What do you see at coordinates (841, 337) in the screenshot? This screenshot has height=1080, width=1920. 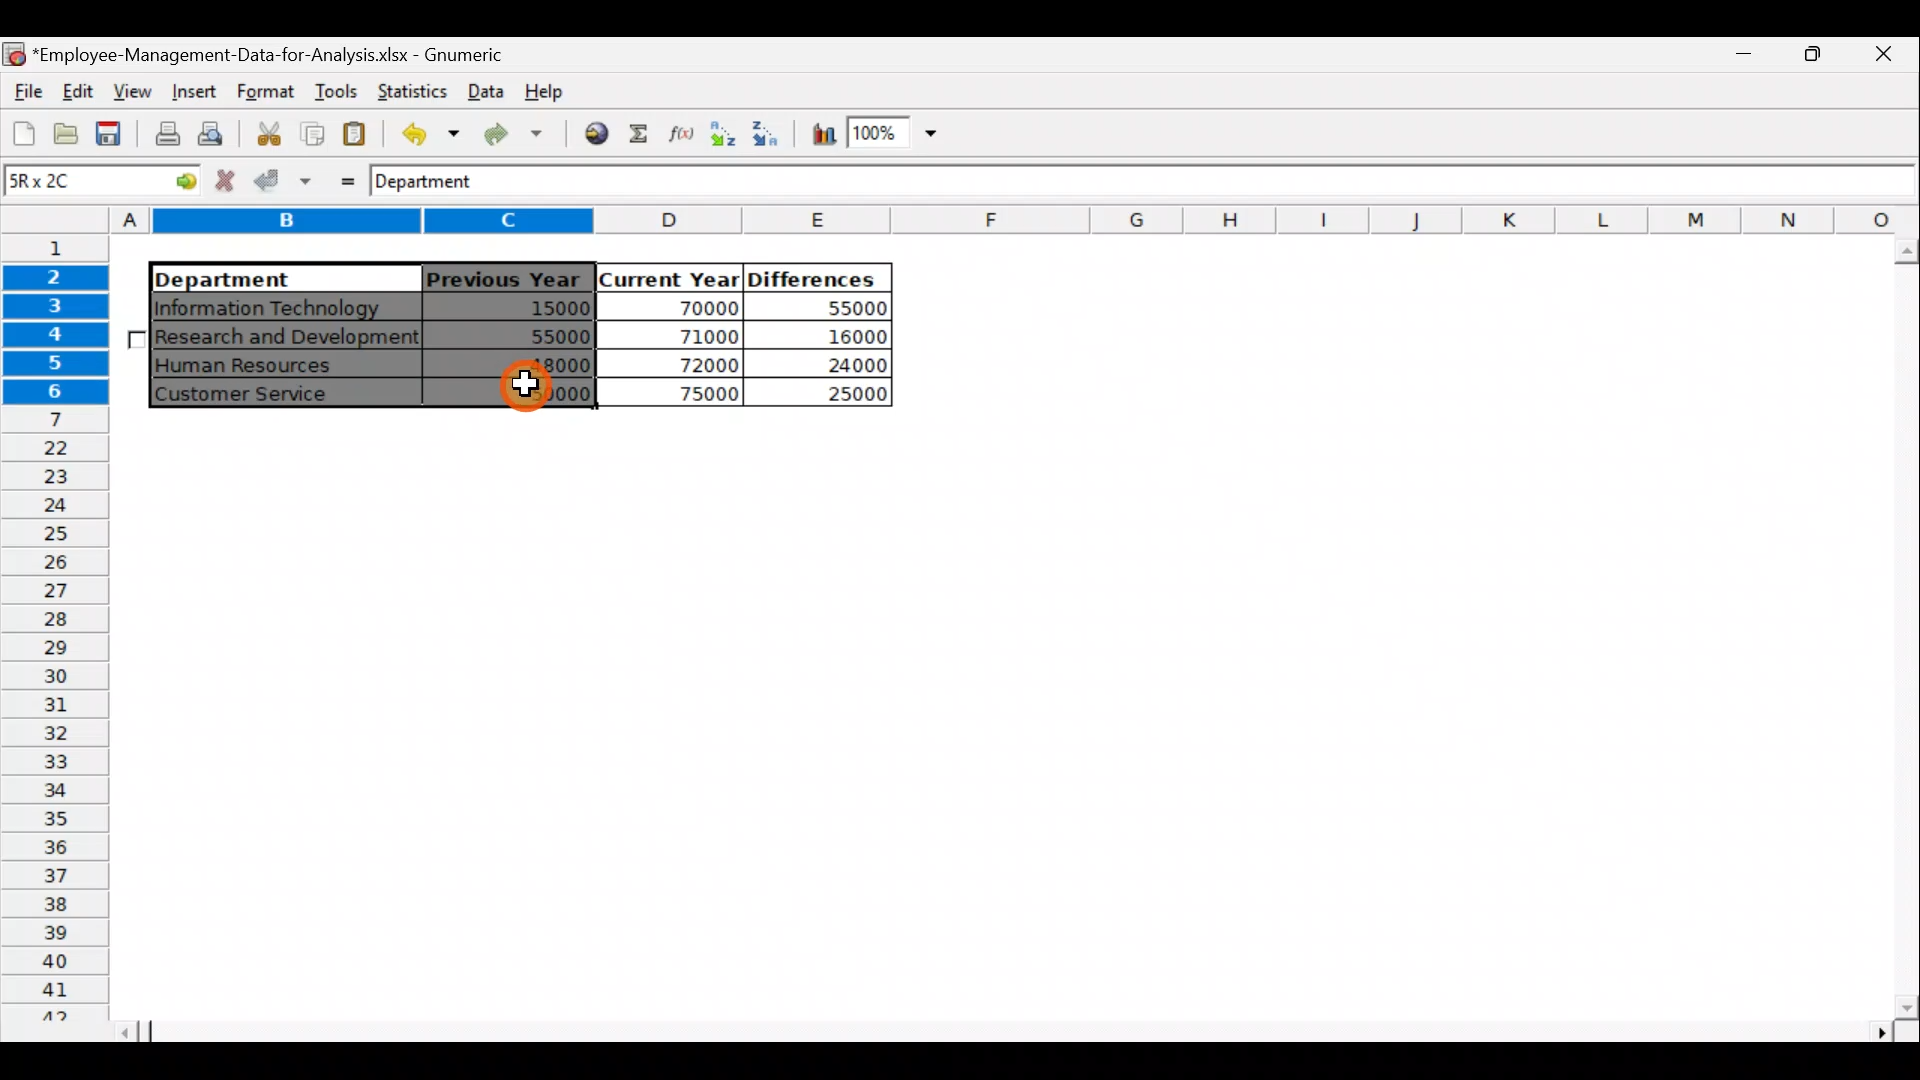 I see `16000` at bounding box center [841, 337].